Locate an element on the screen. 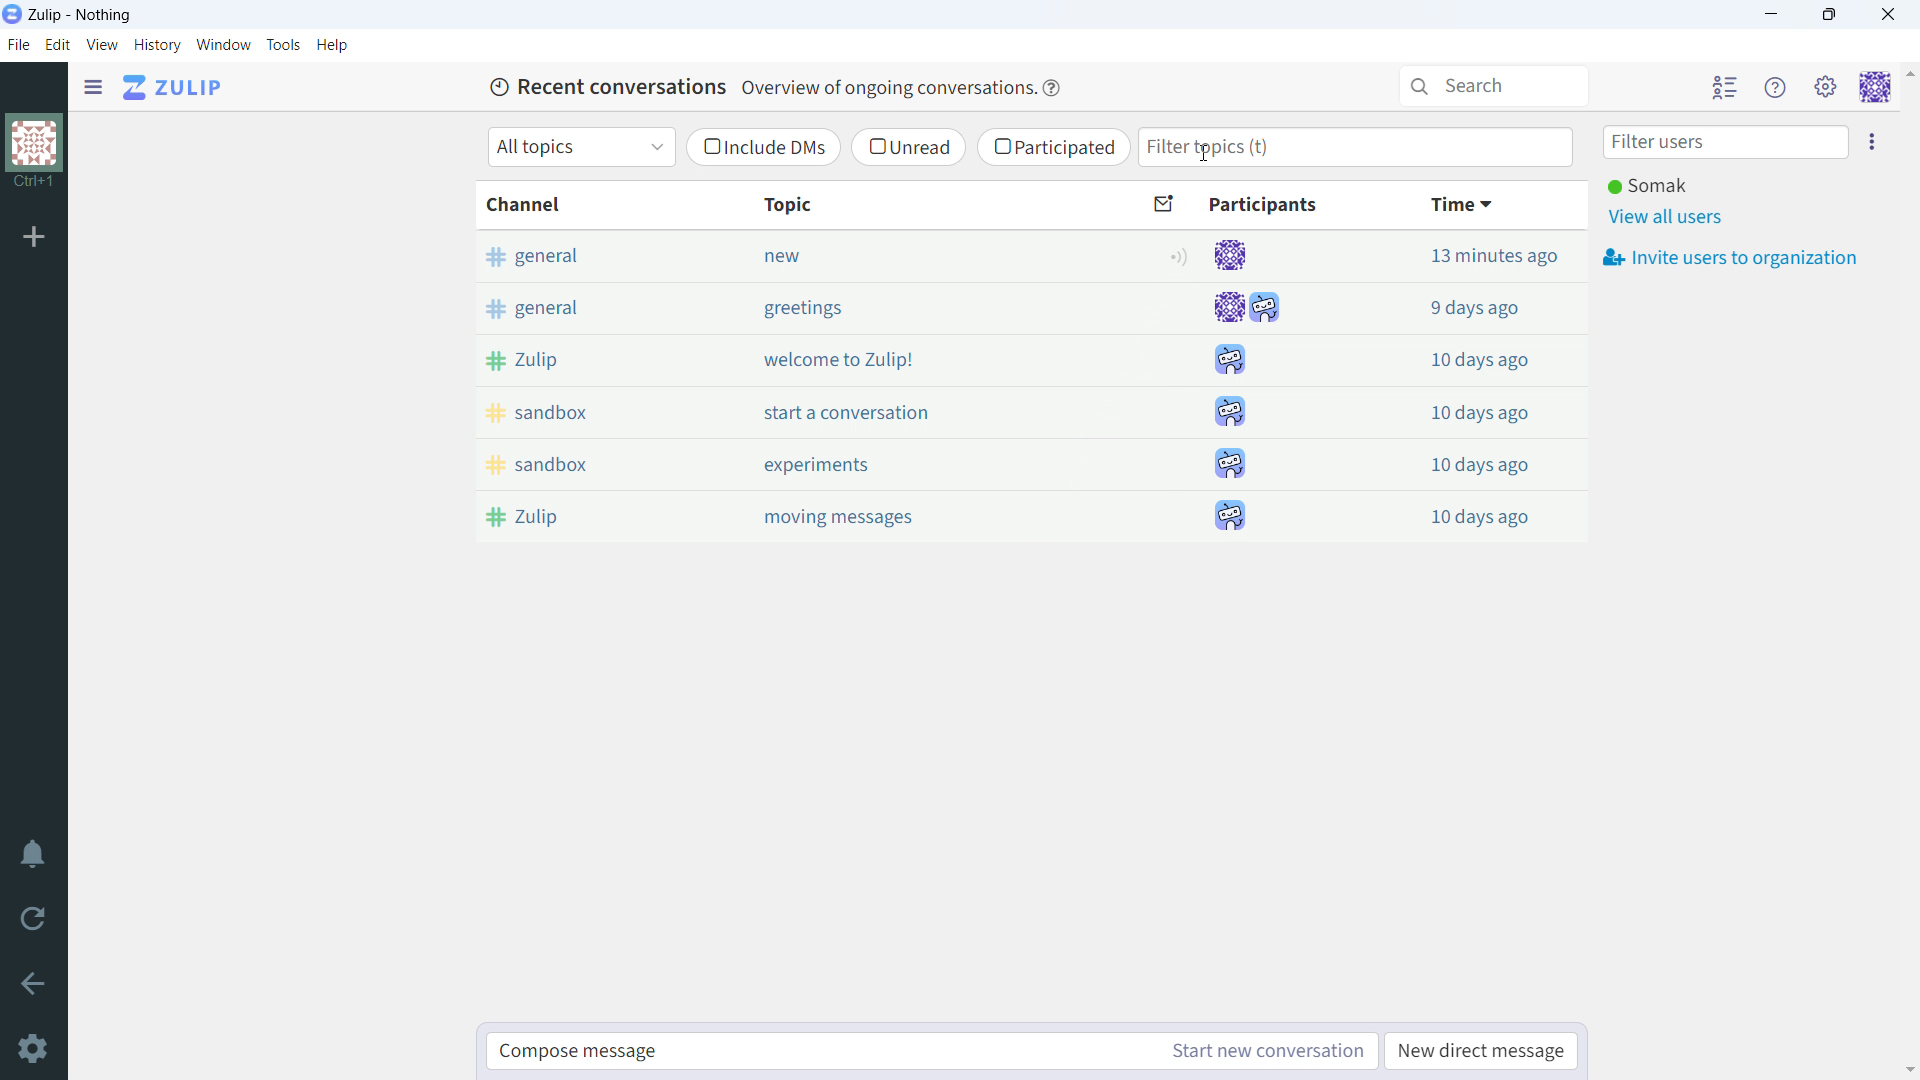 The image size is (1920, 1080). zulip is located at coordinates (582, 517).